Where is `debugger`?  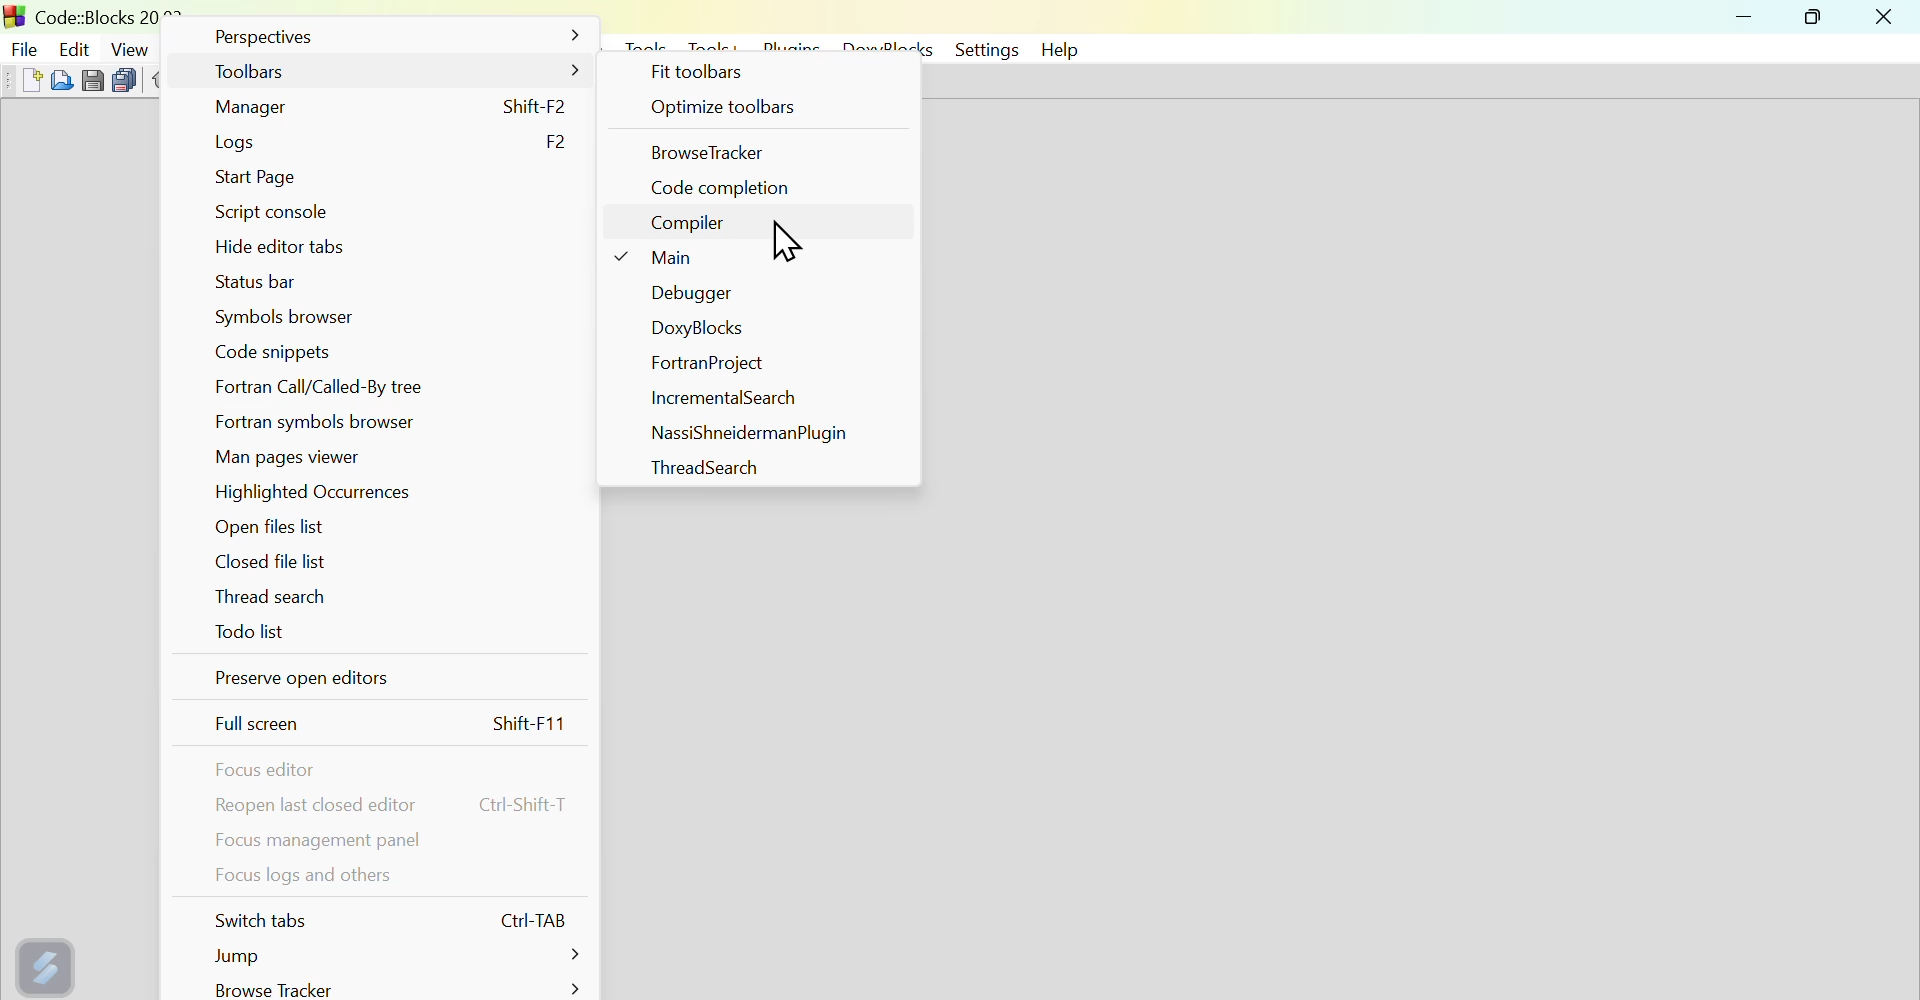
debugger is located at coordinates (685, 295).